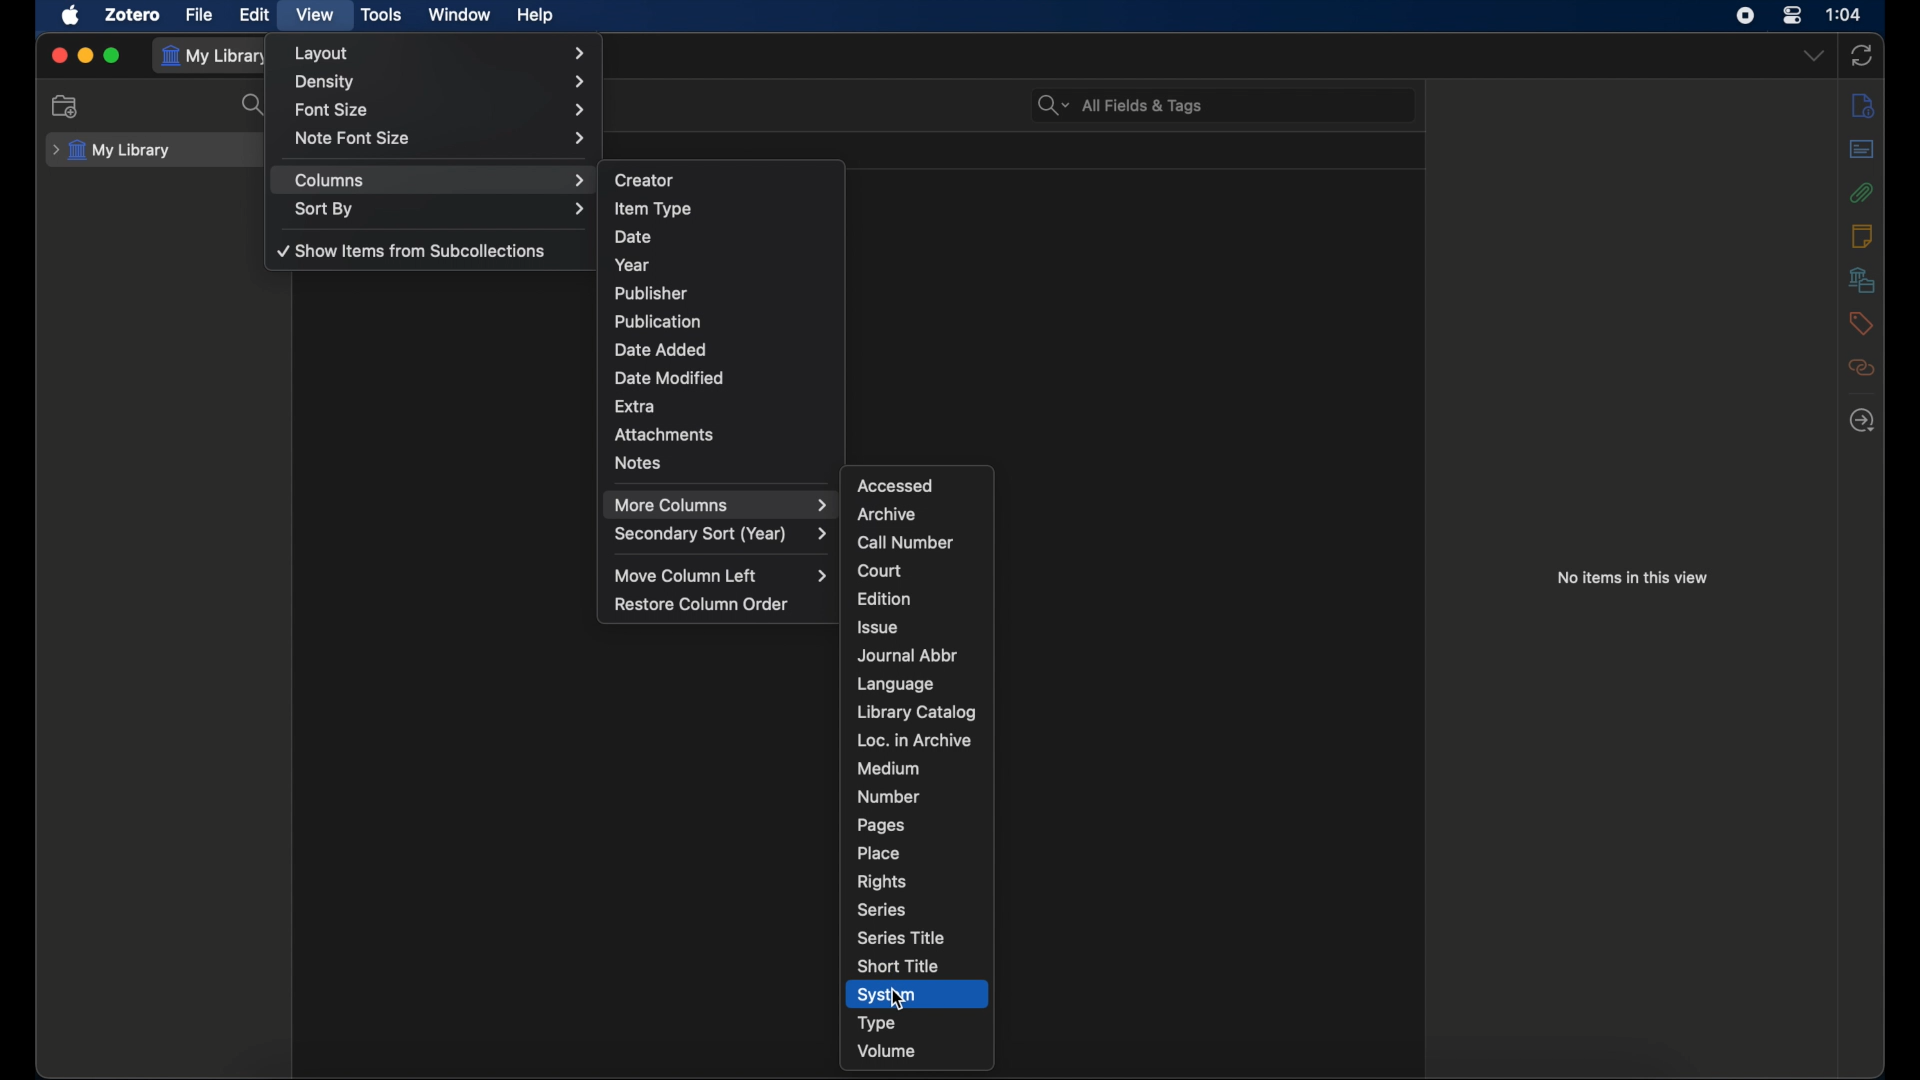  I want to click on archive, so click(888, 515).